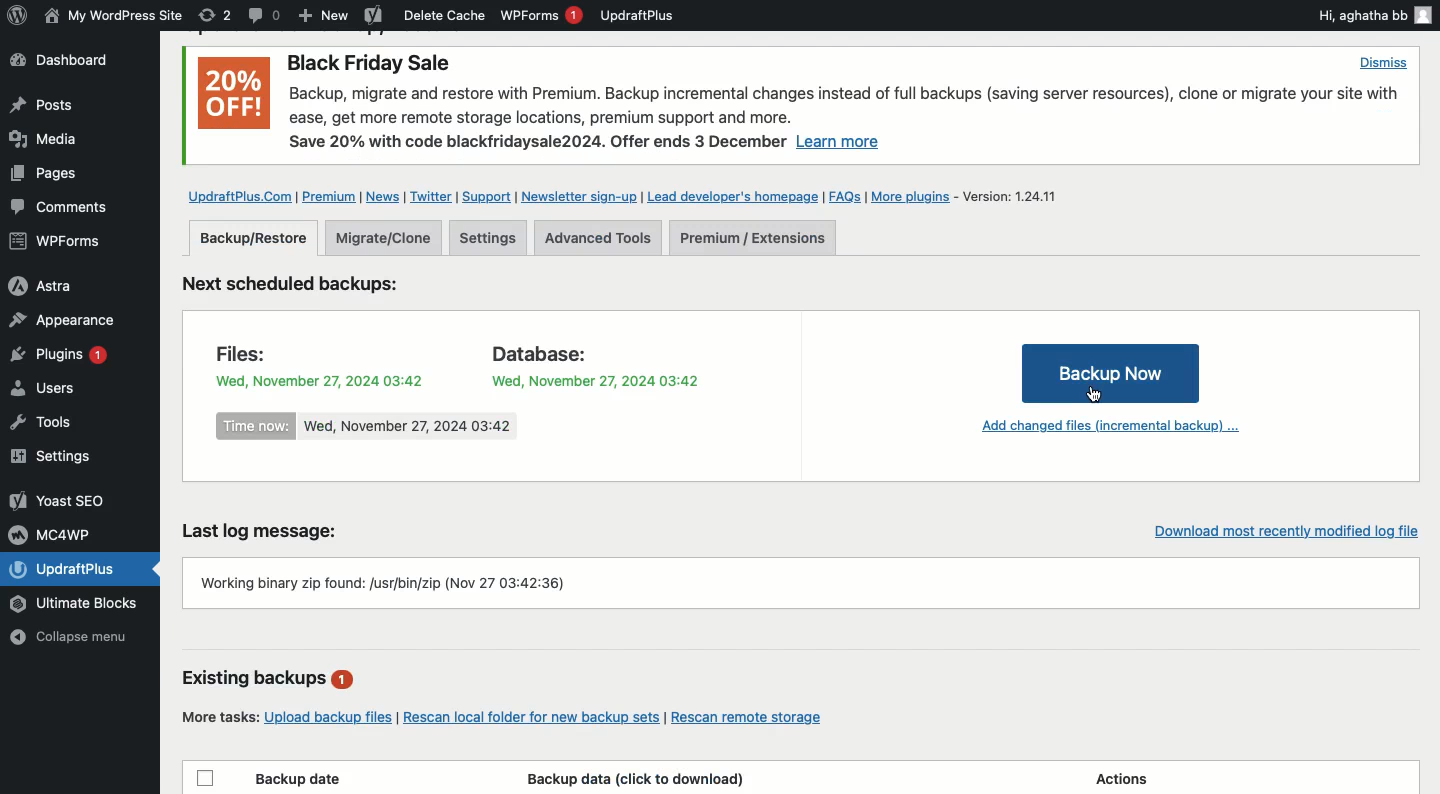 This screenshot has height=794, width=1440. I want to click on Yoast SEO, so click(60, 500).